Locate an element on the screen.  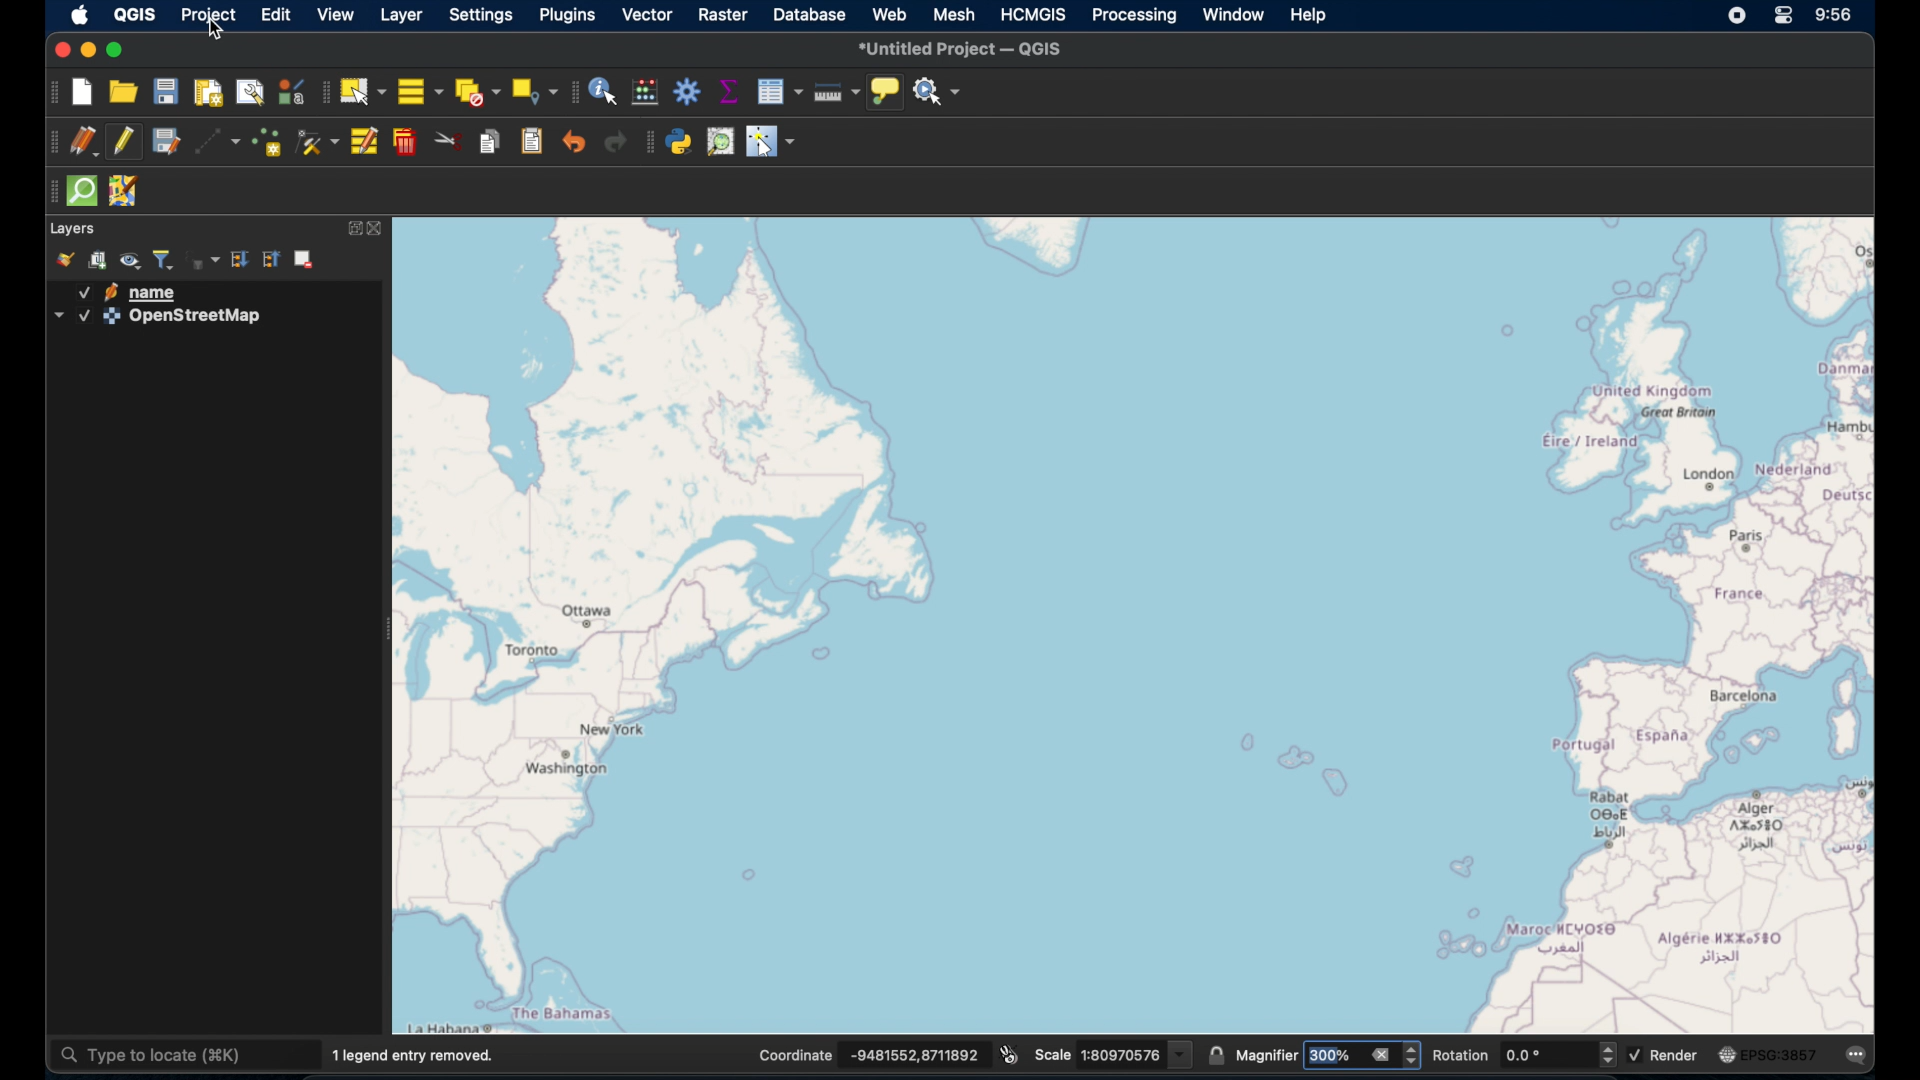
mesh is located at coordinates (954, 15).